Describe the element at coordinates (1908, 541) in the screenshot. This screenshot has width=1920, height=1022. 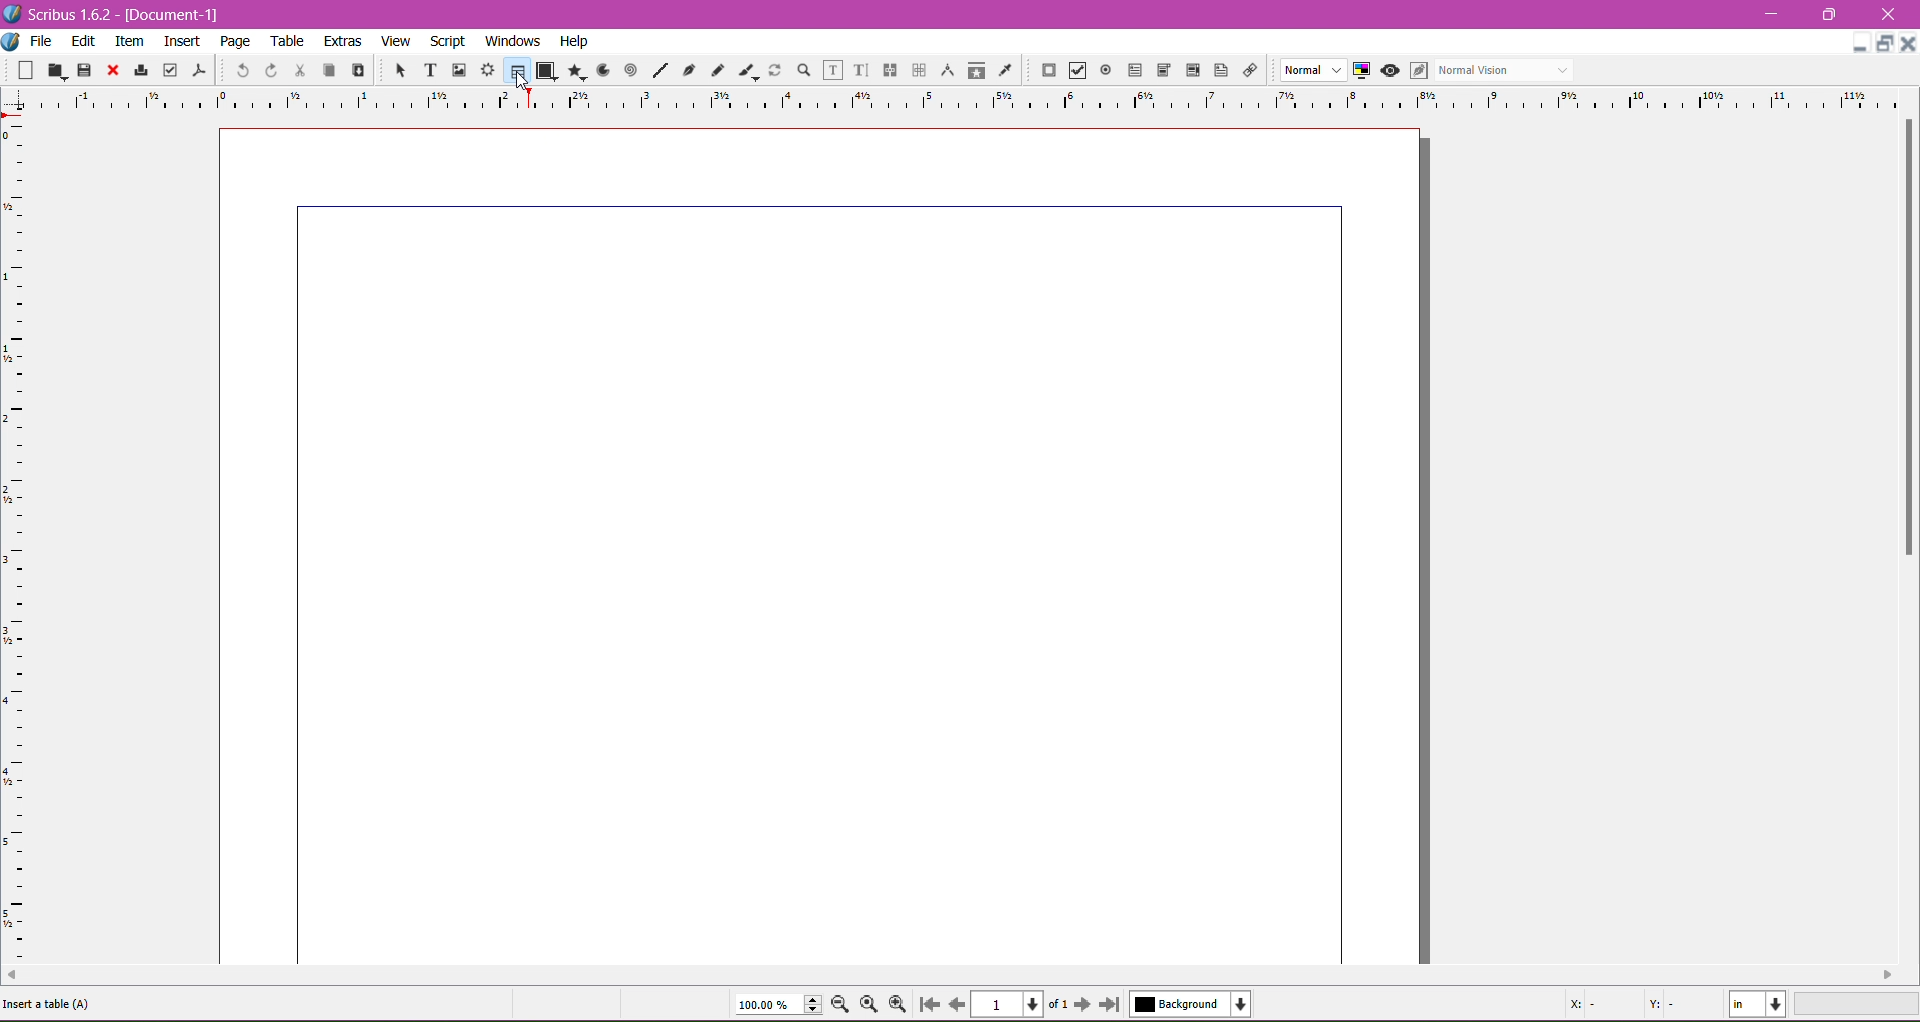
I see `scroll bar` at that location.